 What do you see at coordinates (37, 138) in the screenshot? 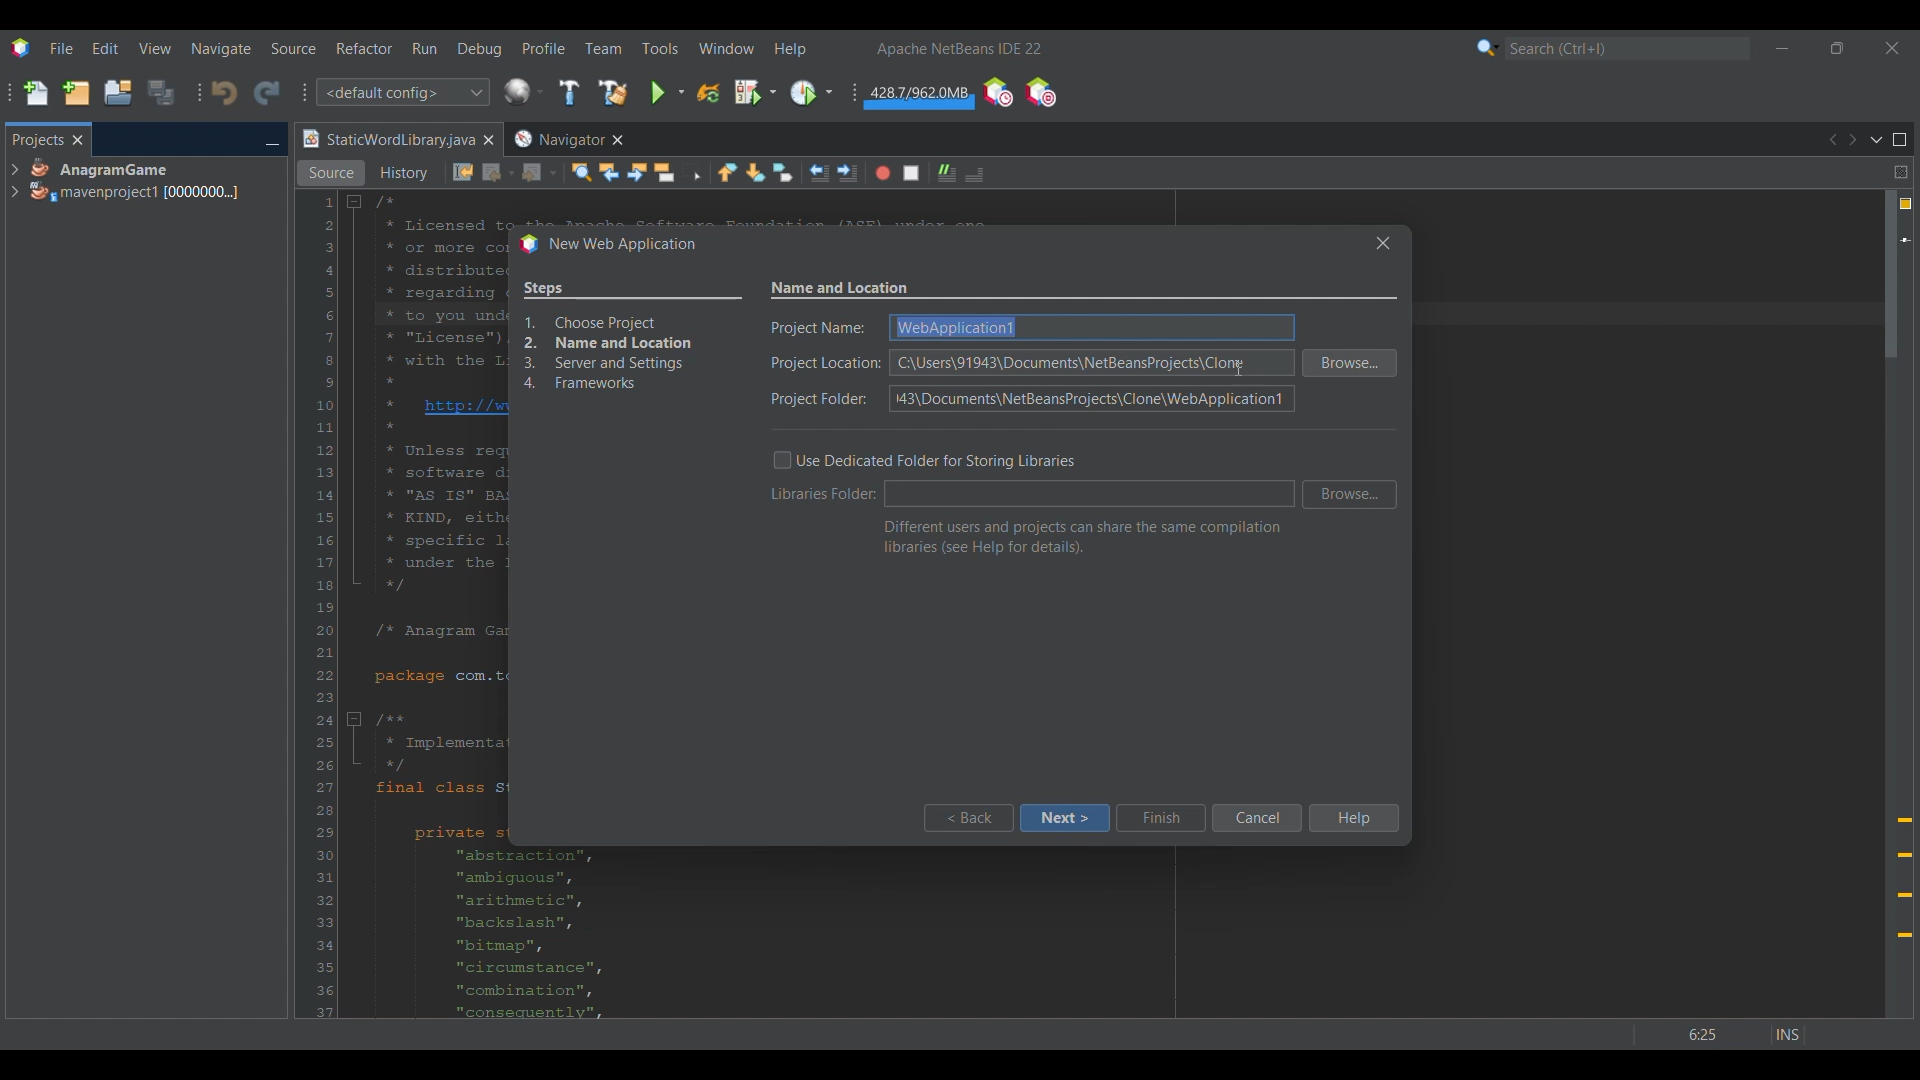
I see `Projects, current tab highlighted` at bounding box center [37, 138].